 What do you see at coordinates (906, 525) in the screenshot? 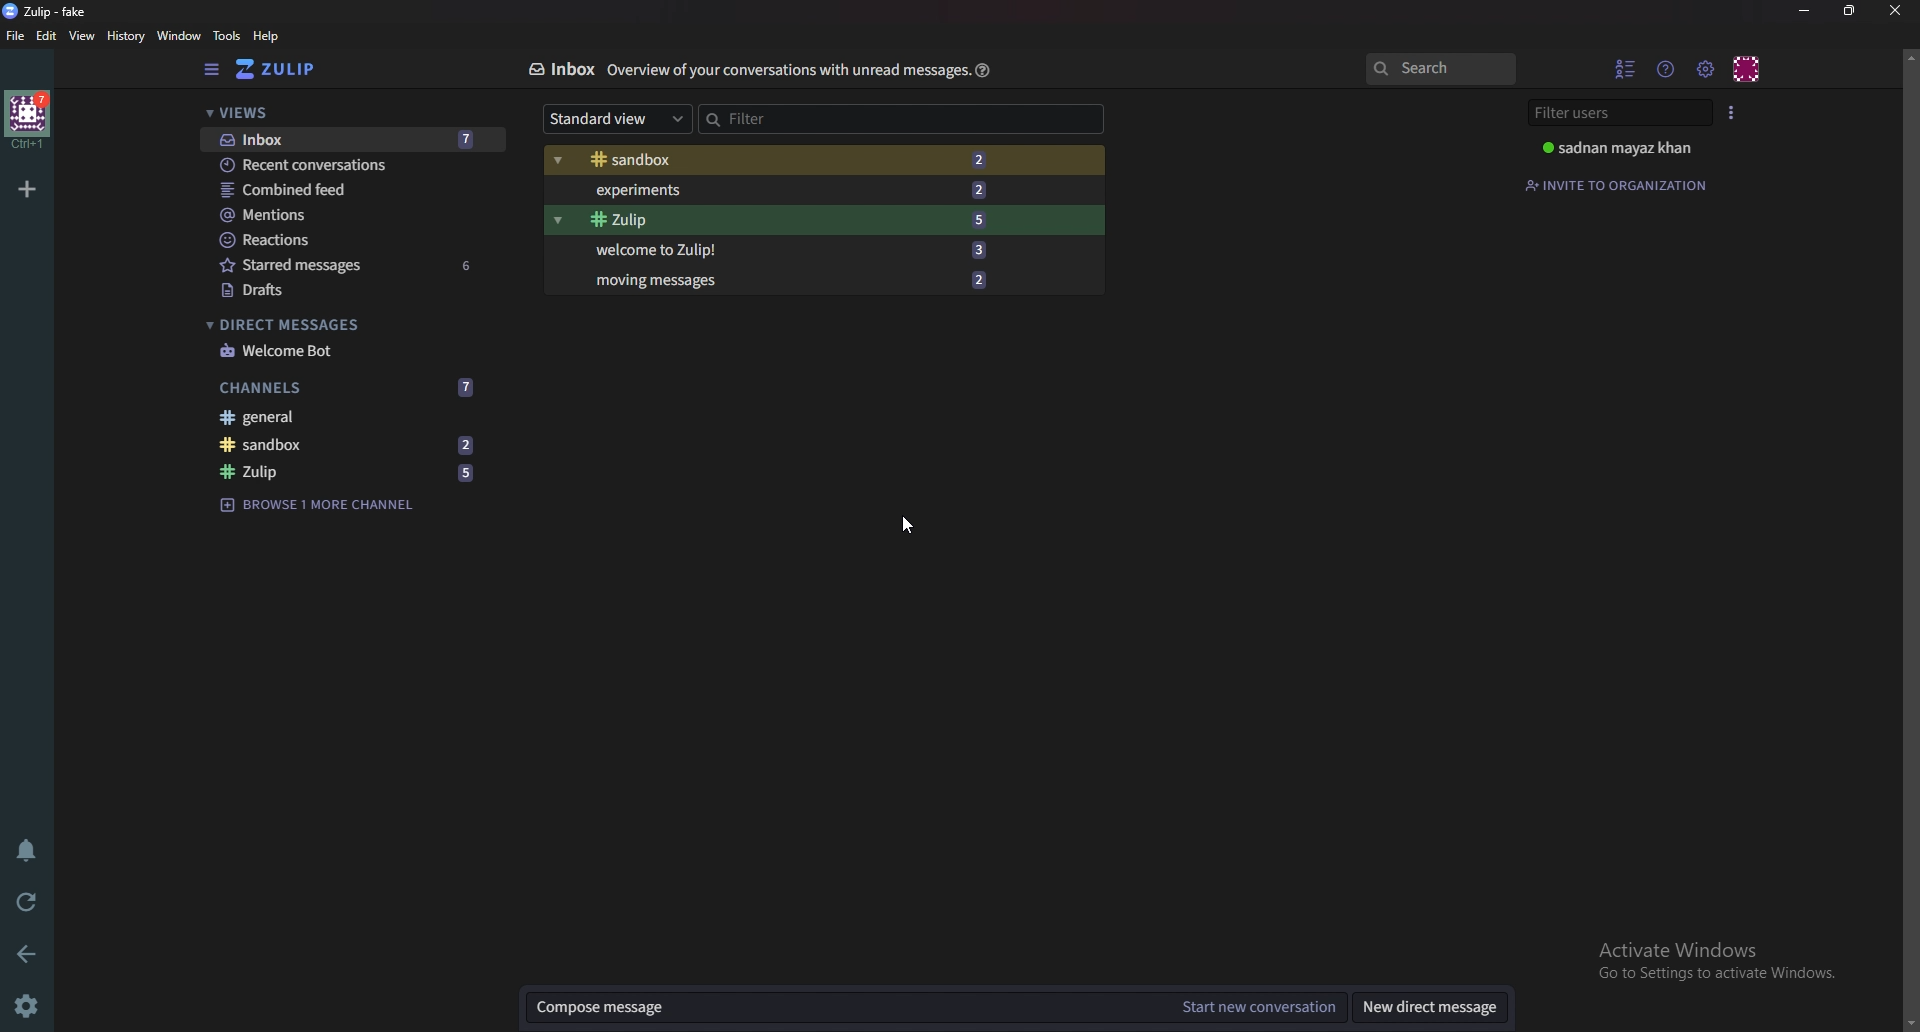
I see `Cursor` at bounding box center [906, 525].